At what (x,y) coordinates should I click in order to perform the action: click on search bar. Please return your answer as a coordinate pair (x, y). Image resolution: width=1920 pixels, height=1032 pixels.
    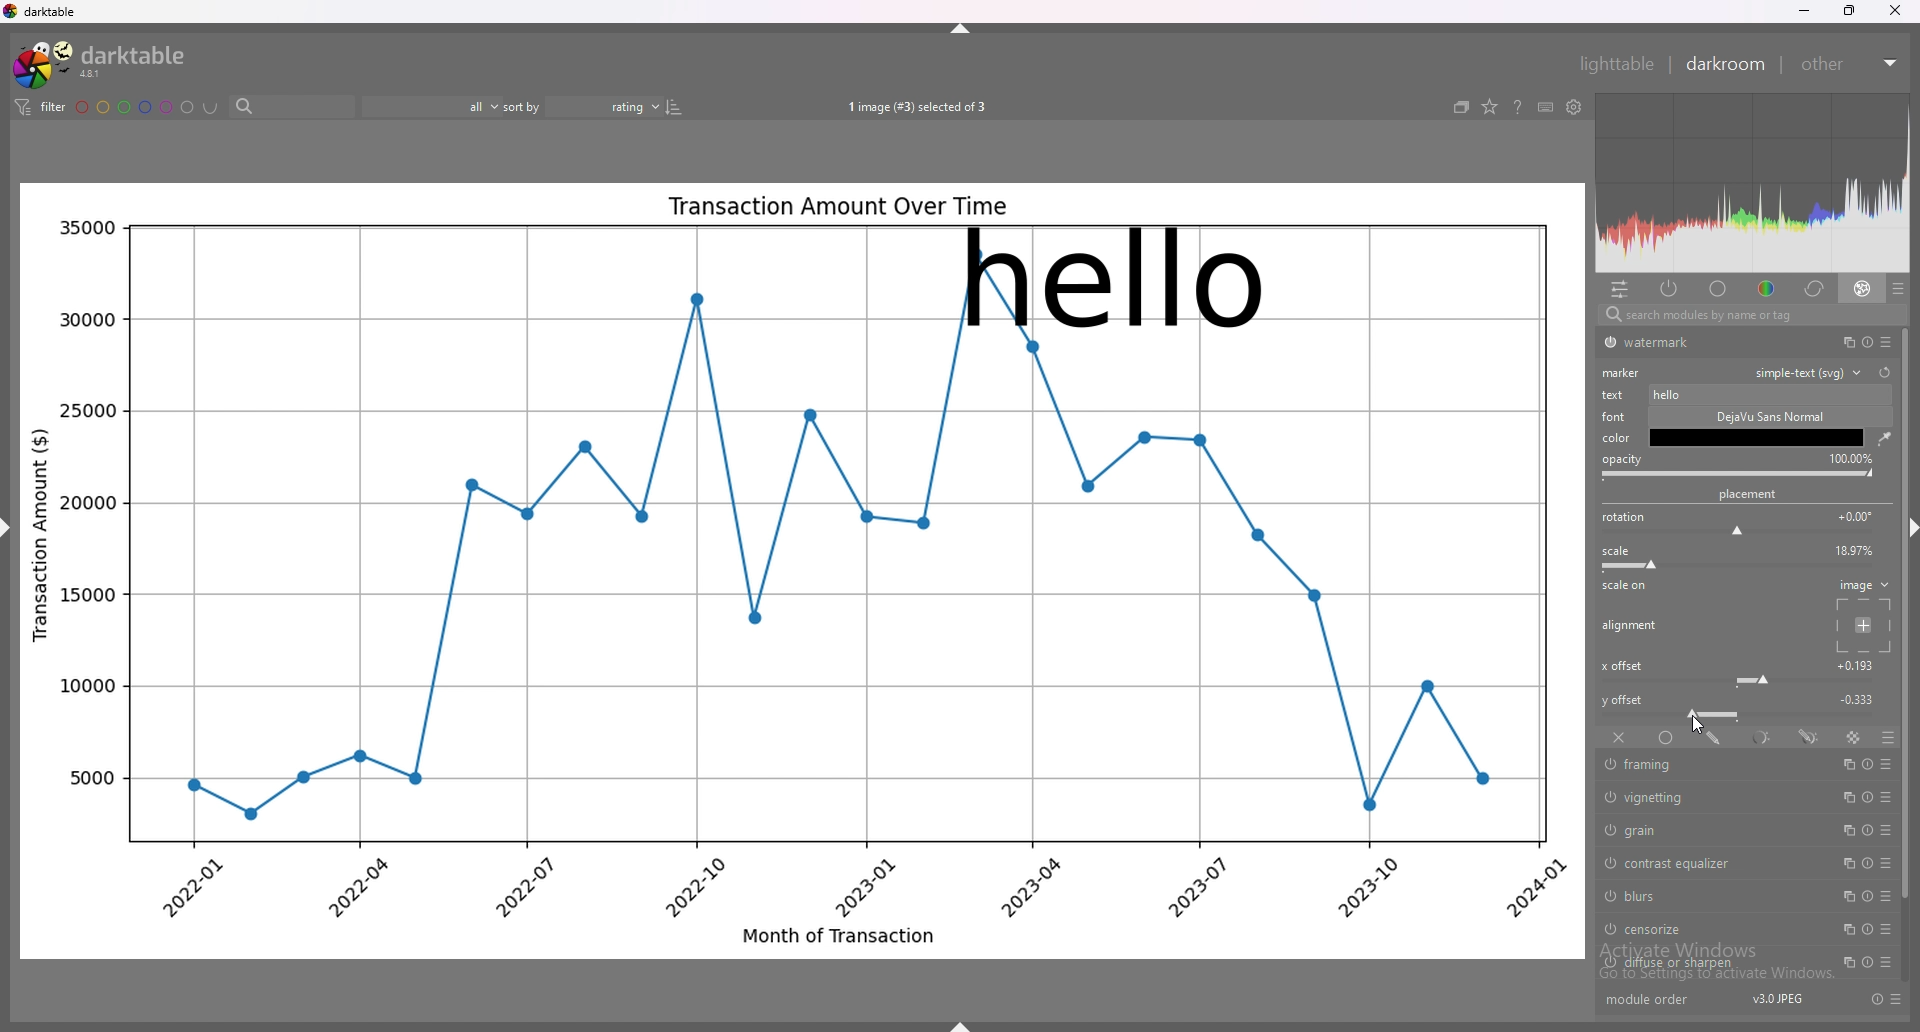
    Looking at the image, I should click on (1746, 316).